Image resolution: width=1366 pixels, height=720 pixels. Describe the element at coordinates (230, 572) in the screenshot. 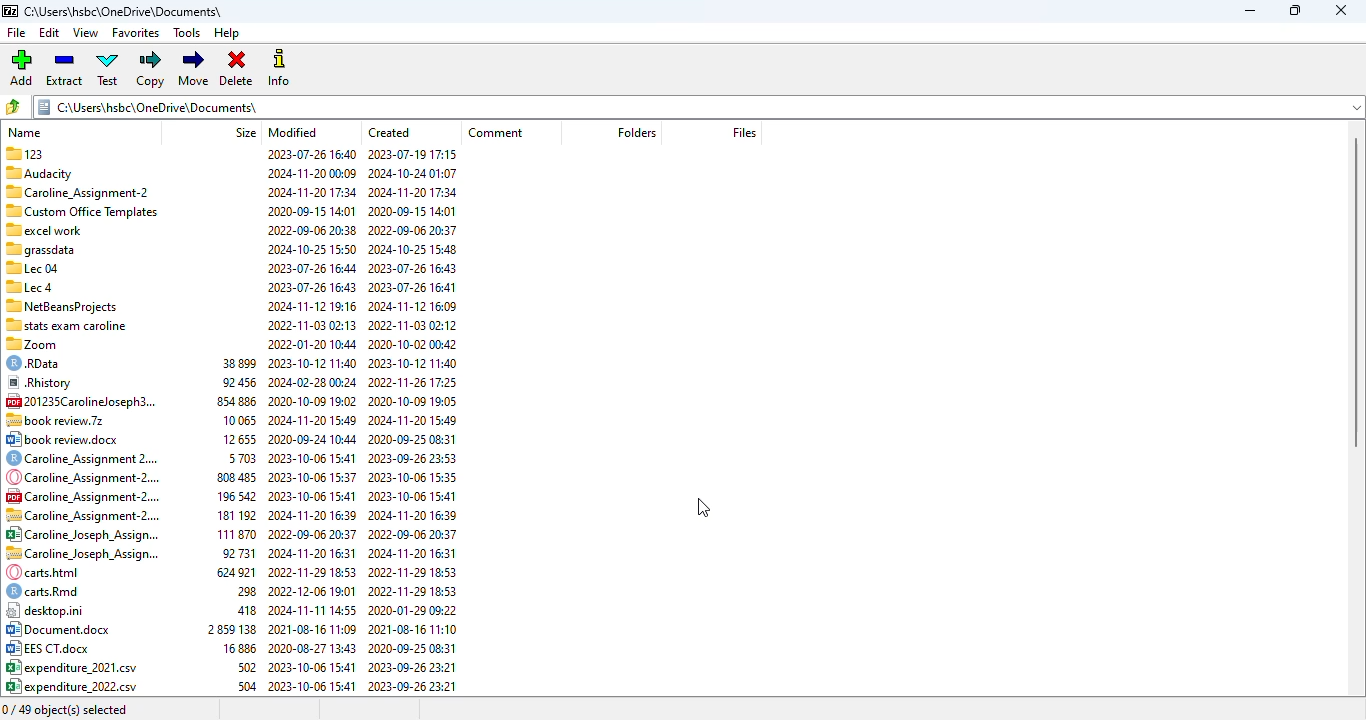

I see `carts.Rmd 298 2022-12-06 19:01 2022-11-29 18:53` at that location.